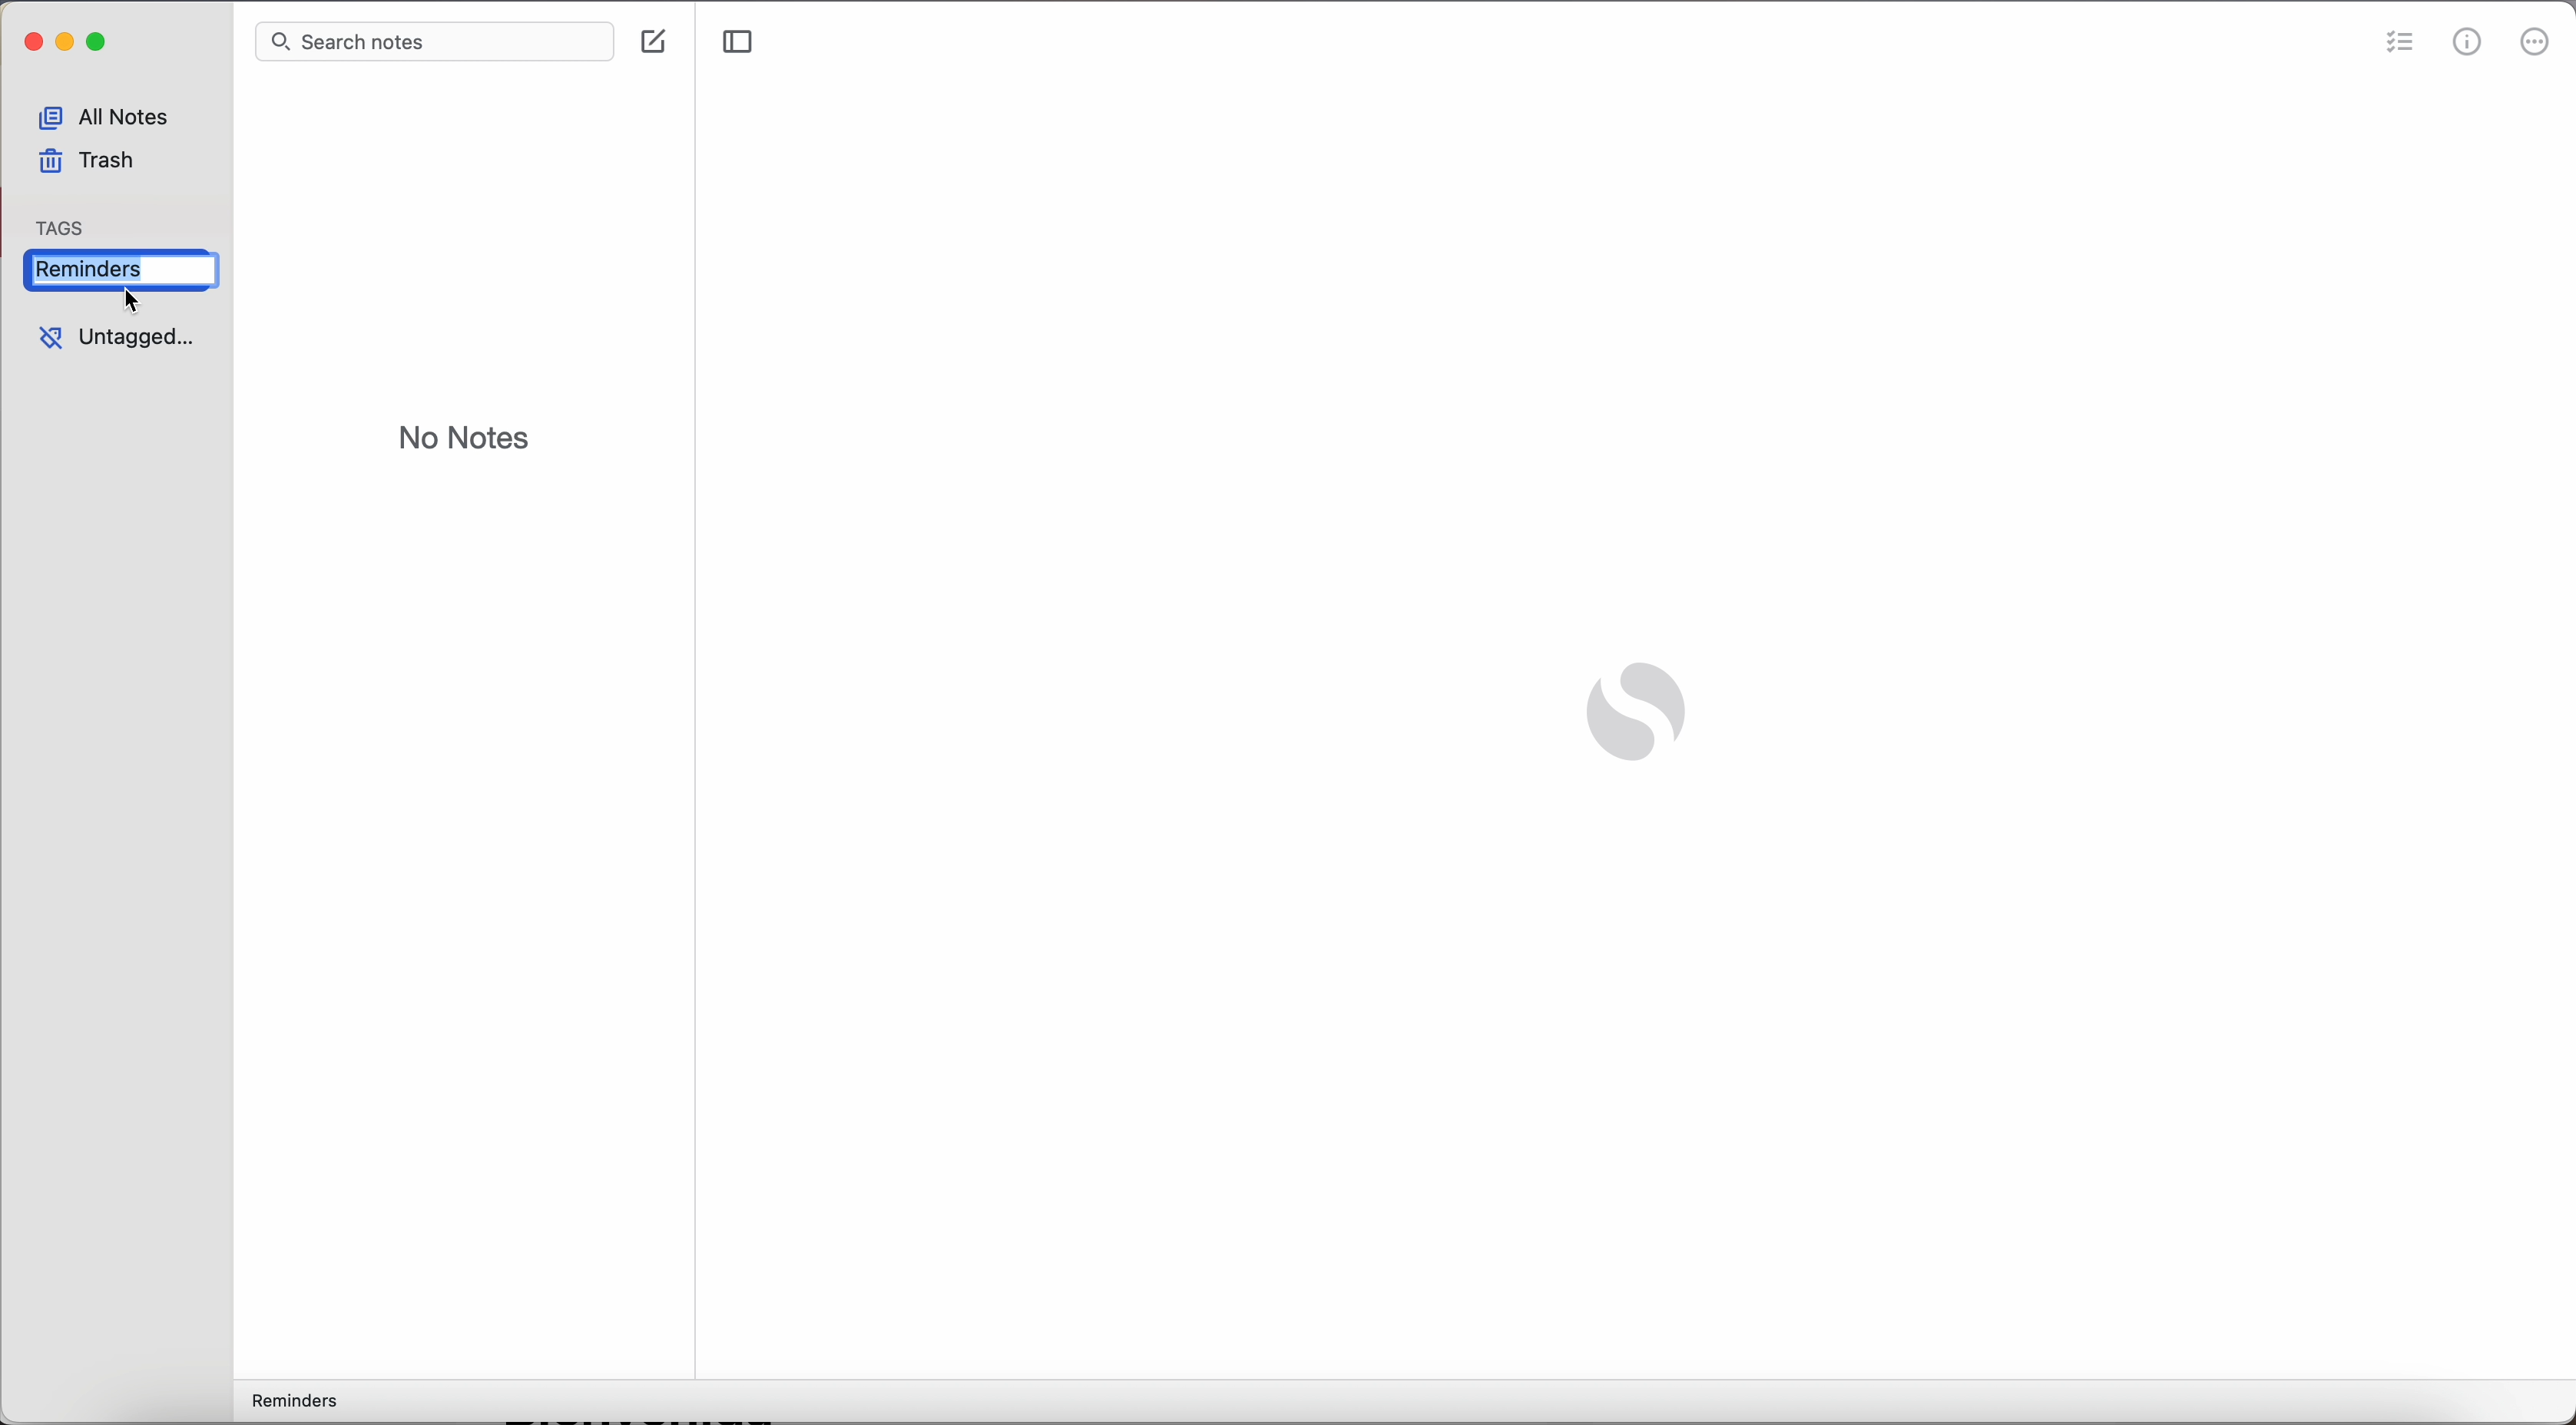 This screenshot has height=1425, width=2576. Describe the element at coordinates (739, 45) in the screenshot. I see `toggle sidebar` at that location.